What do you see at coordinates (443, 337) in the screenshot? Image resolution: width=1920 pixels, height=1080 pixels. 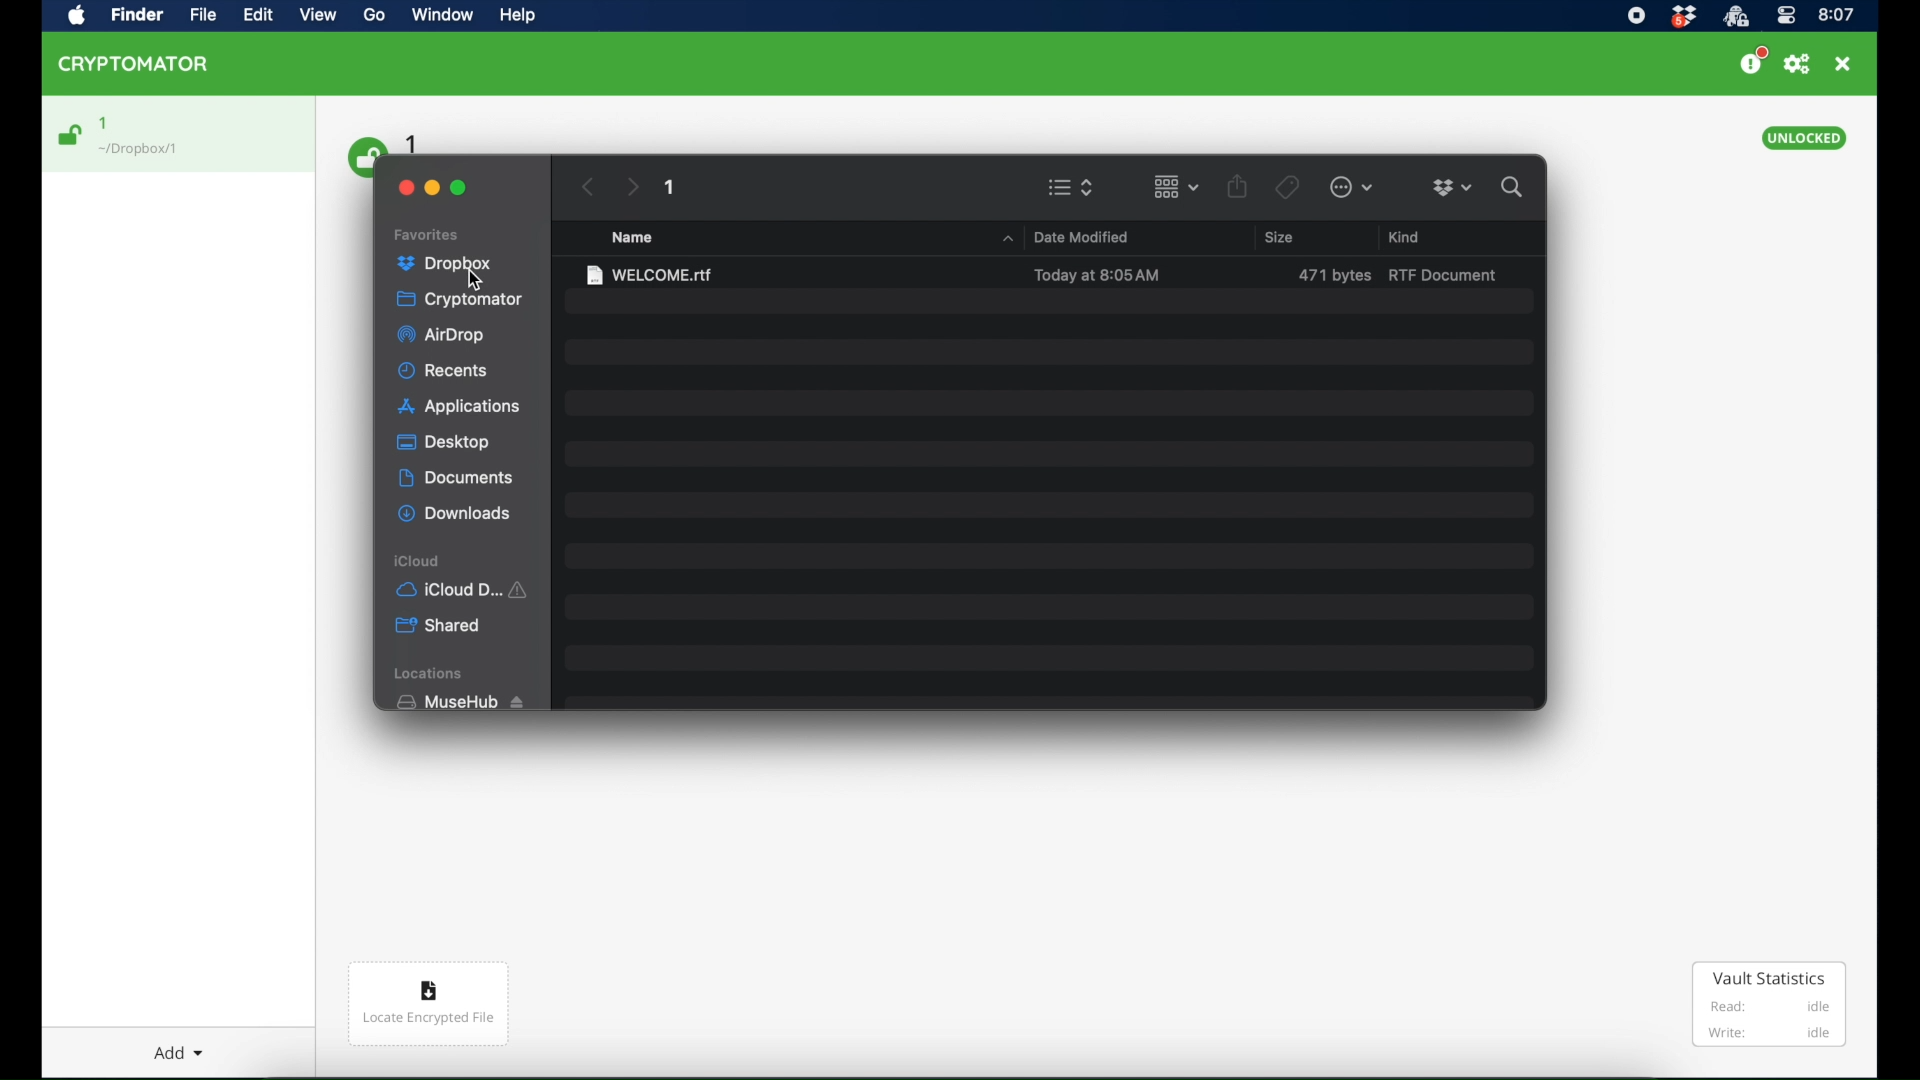 I see `airdrop` at bounding box center [443, 337].